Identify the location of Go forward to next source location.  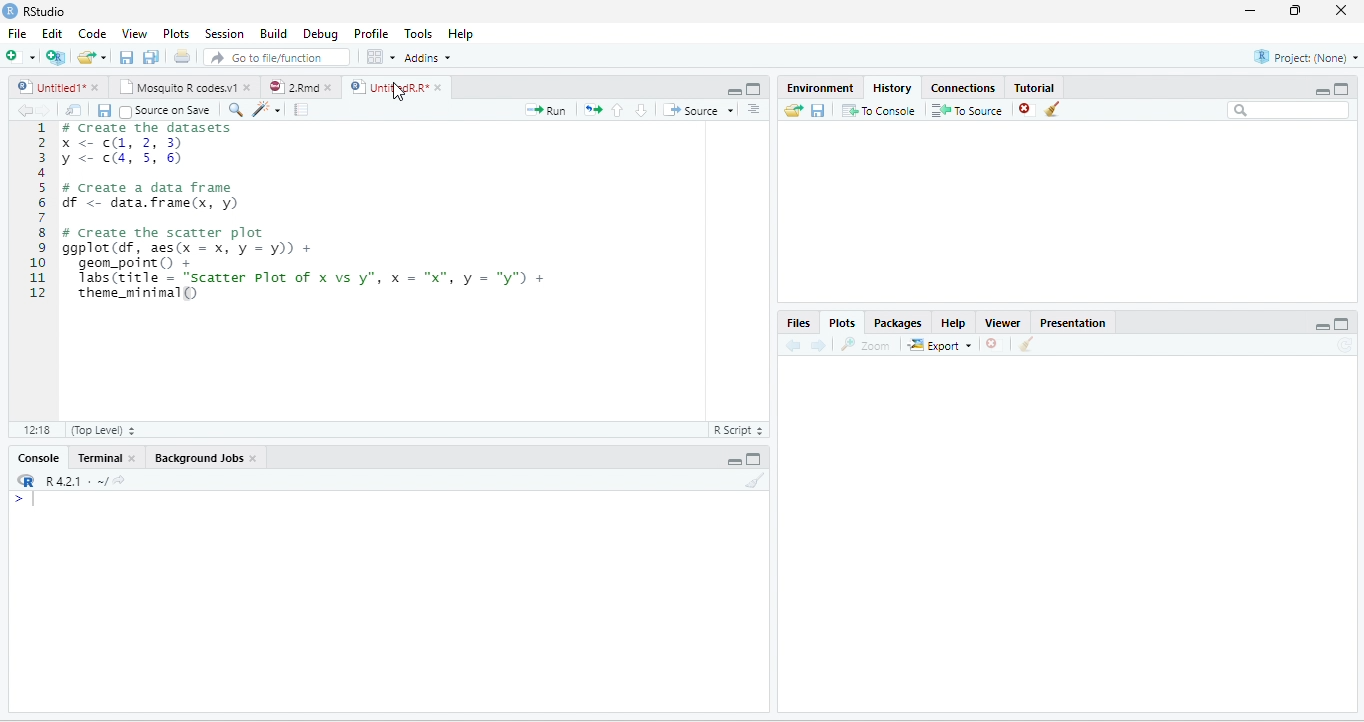
(44, 111).